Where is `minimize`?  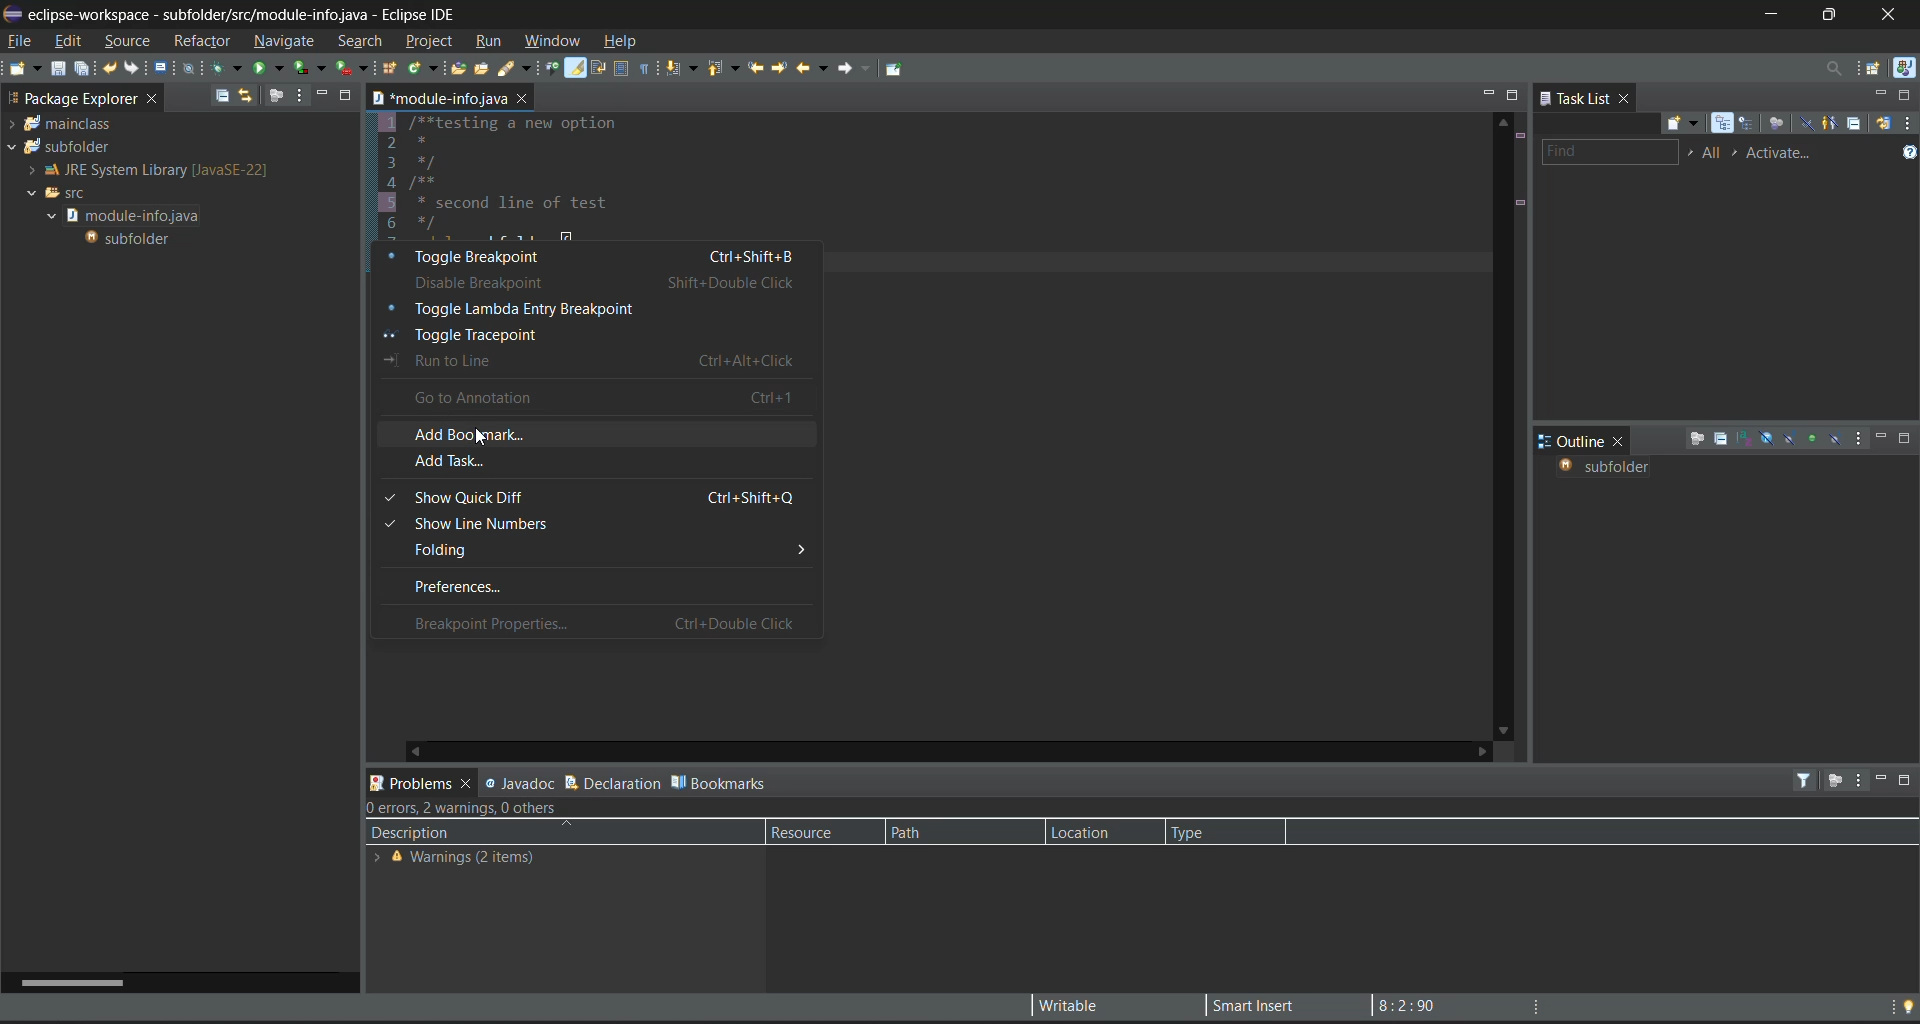
minimize is located at coordinates (319, 94).